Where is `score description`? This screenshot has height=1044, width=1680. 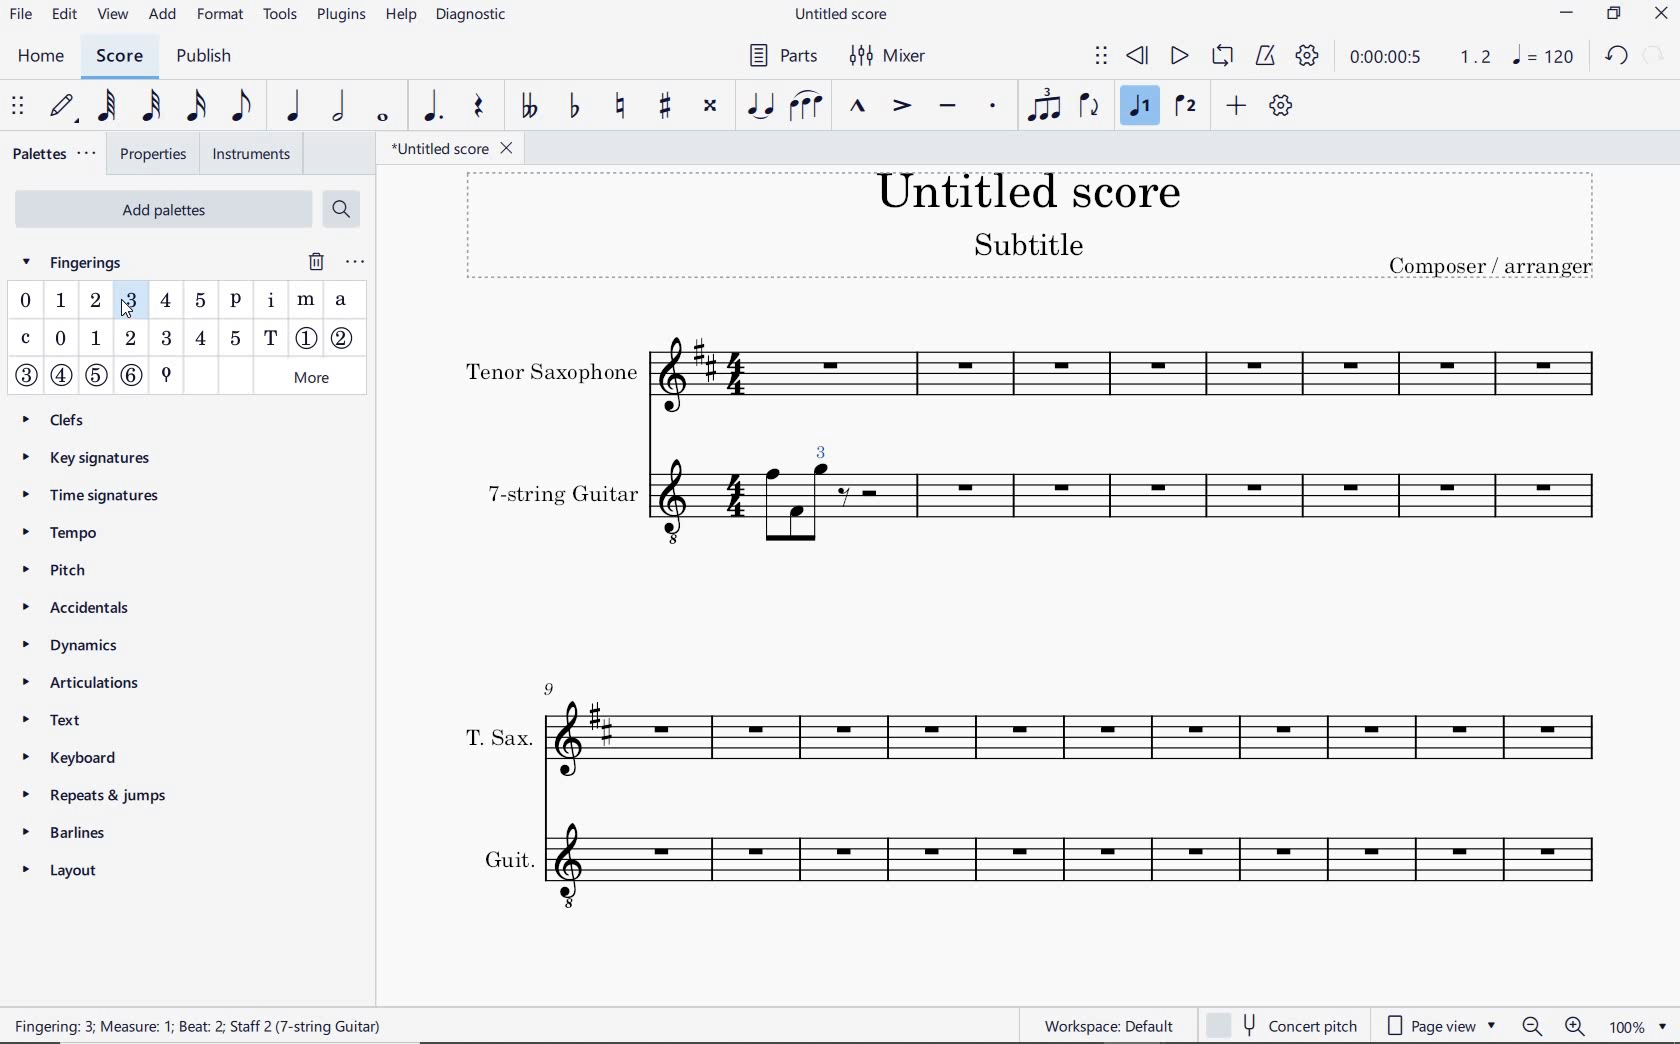 score description is located at coordinates (206, 1025).